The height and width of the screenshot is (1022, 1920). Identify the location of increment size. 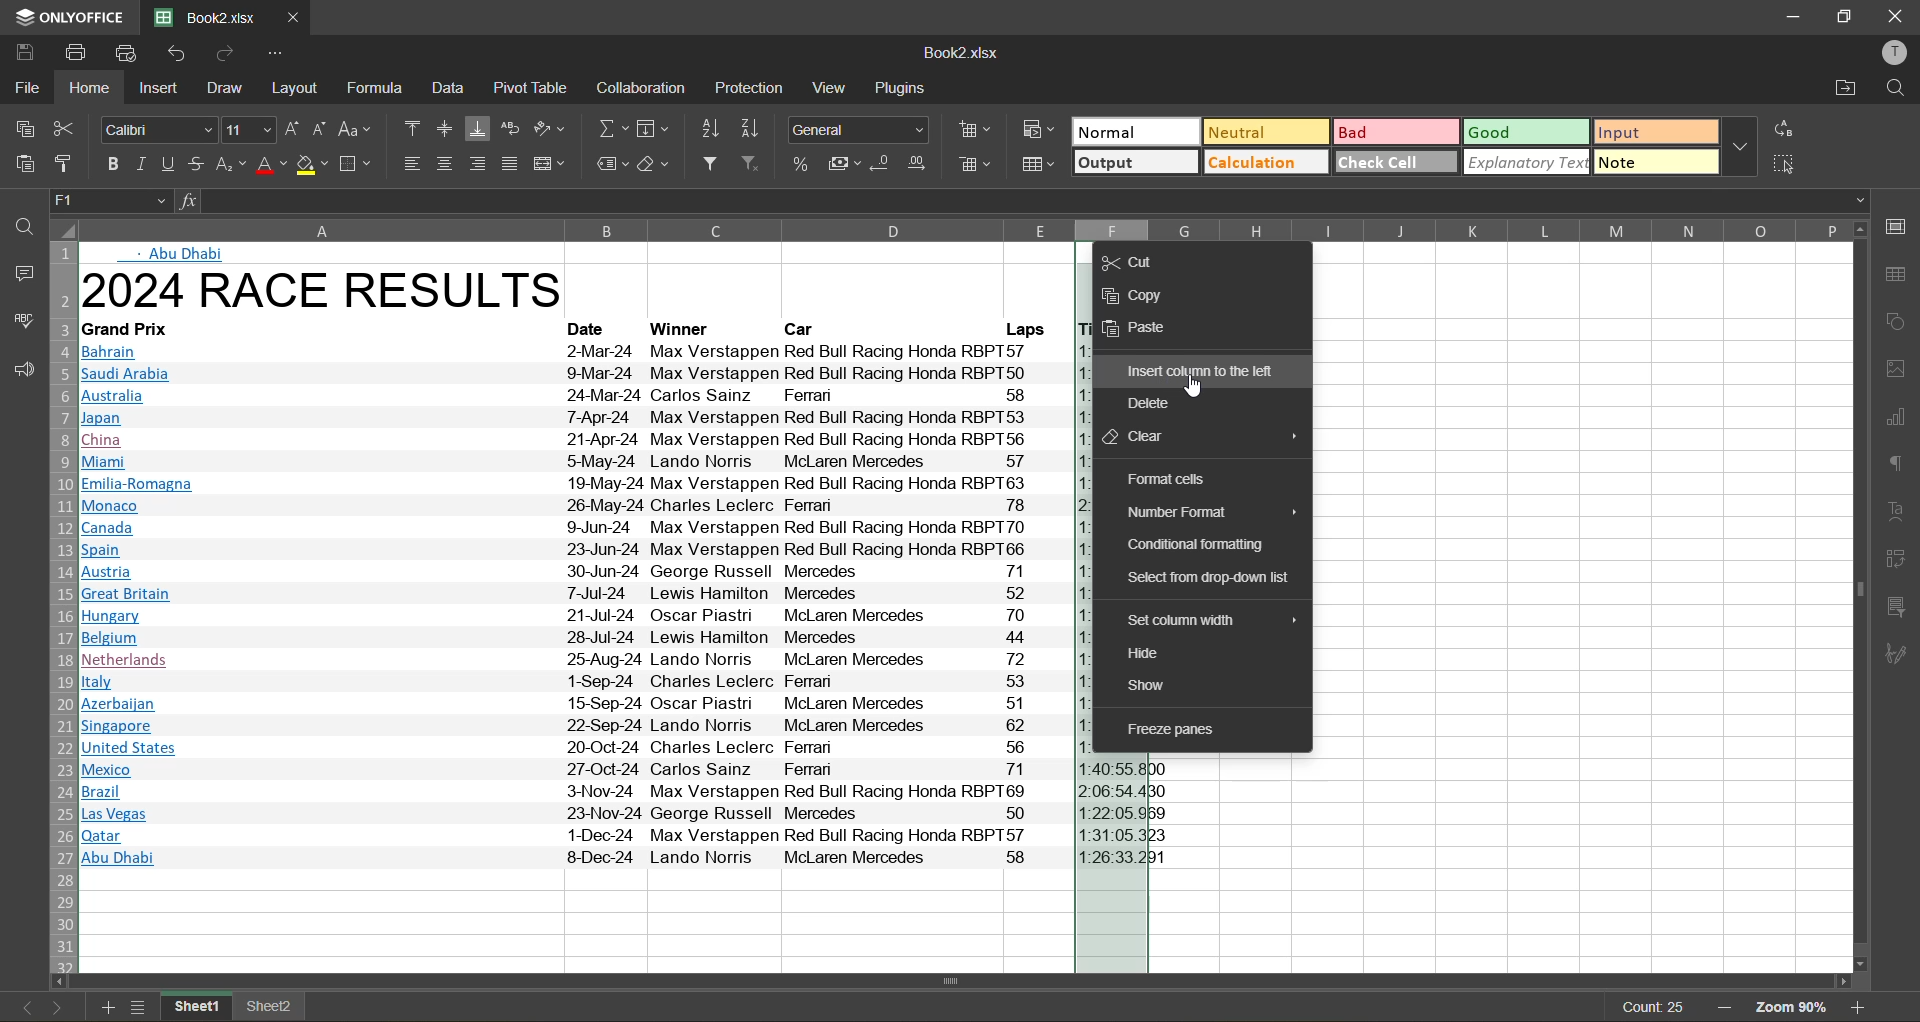
(294, 129).